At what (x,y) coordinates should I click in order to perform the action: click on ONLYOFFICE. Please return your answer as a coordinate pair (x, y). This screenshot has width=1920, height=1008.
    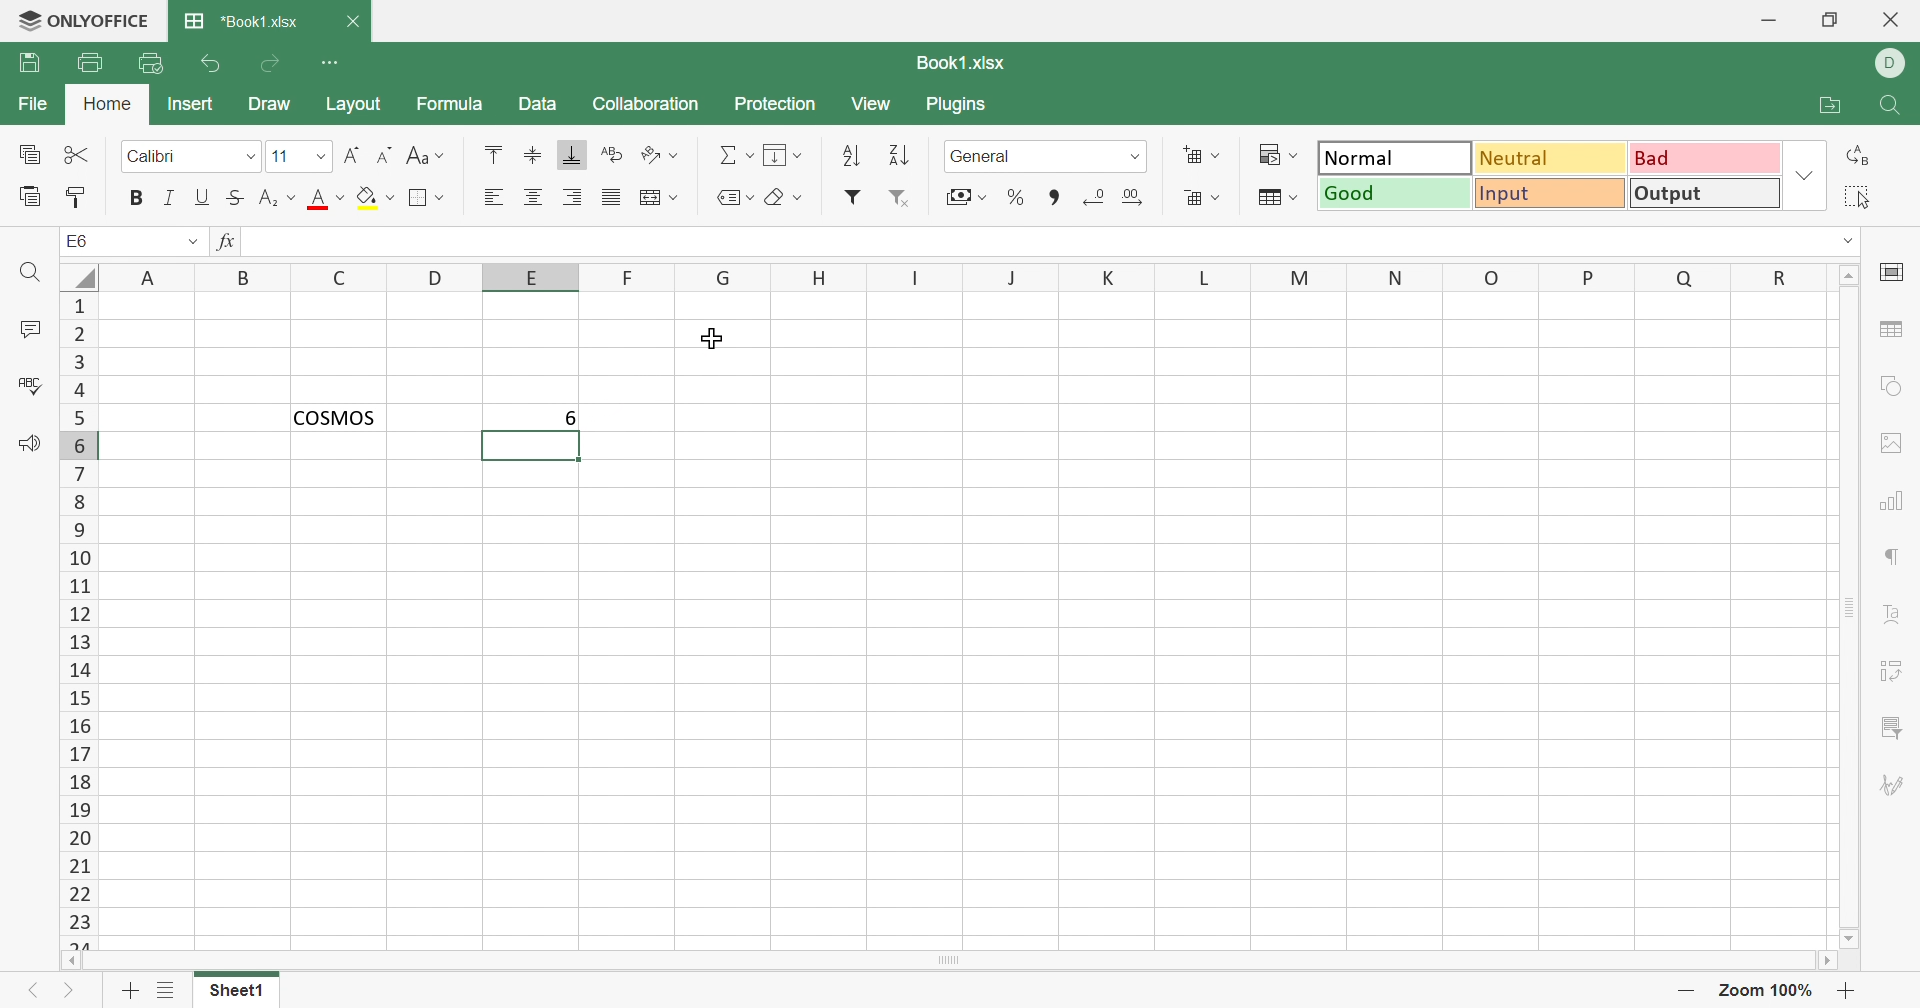
    Looking at the image, I should click on (84, 21).